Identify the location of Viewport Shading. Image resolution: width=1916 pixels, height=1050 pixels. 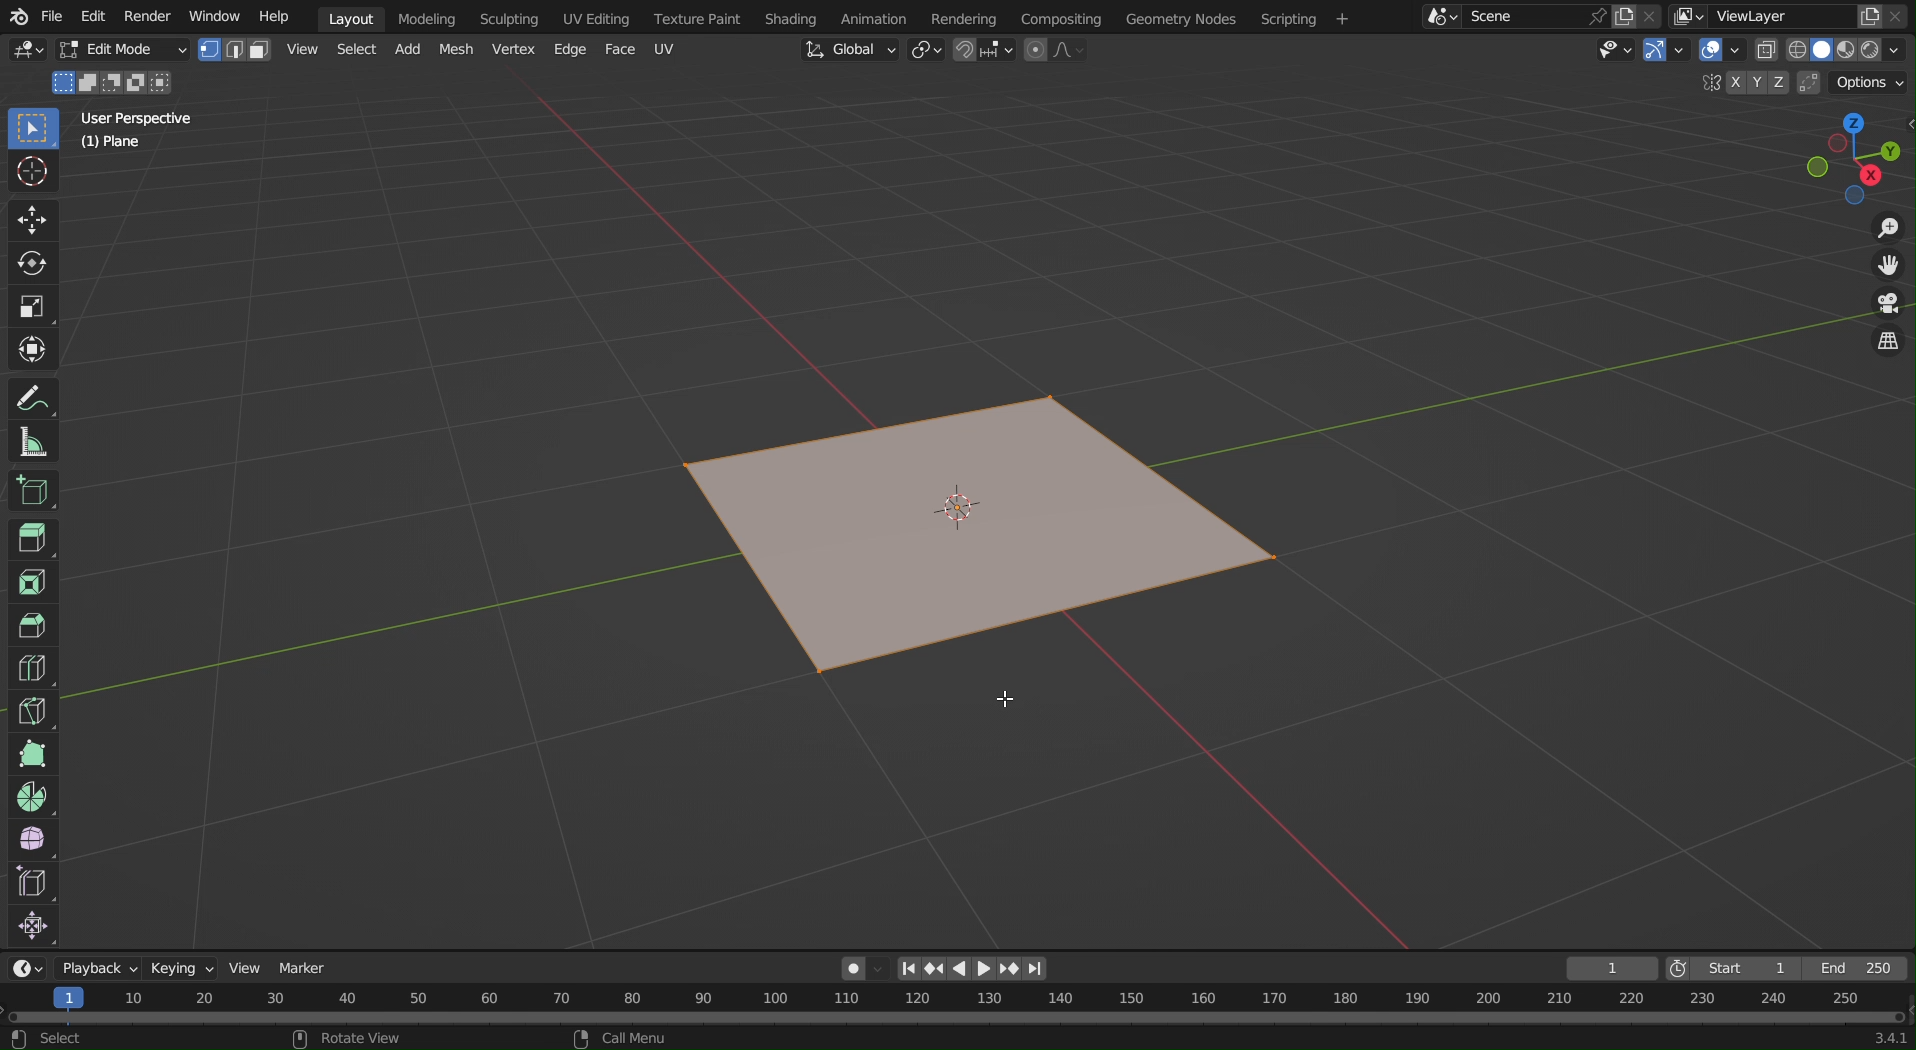
(1836, 50).